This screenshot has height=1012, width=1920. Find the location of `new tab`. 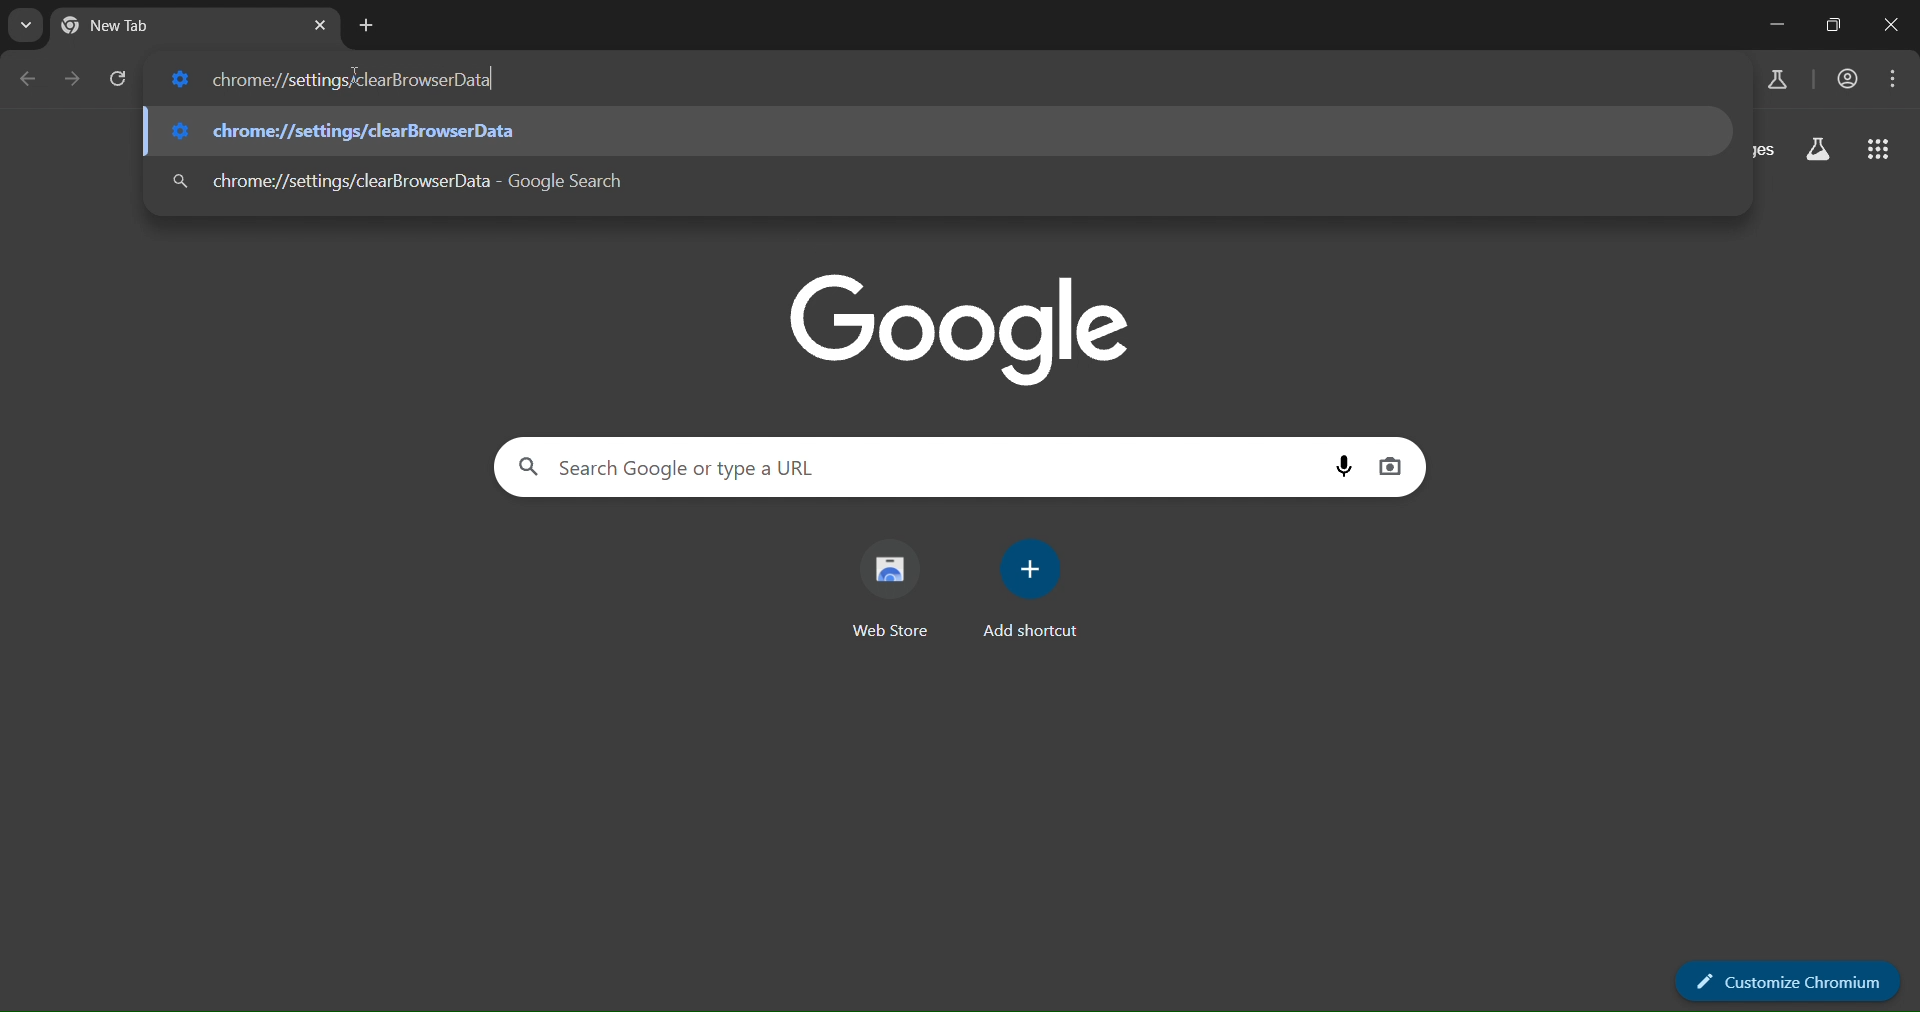

new tab is located at coordinates (368, 25).